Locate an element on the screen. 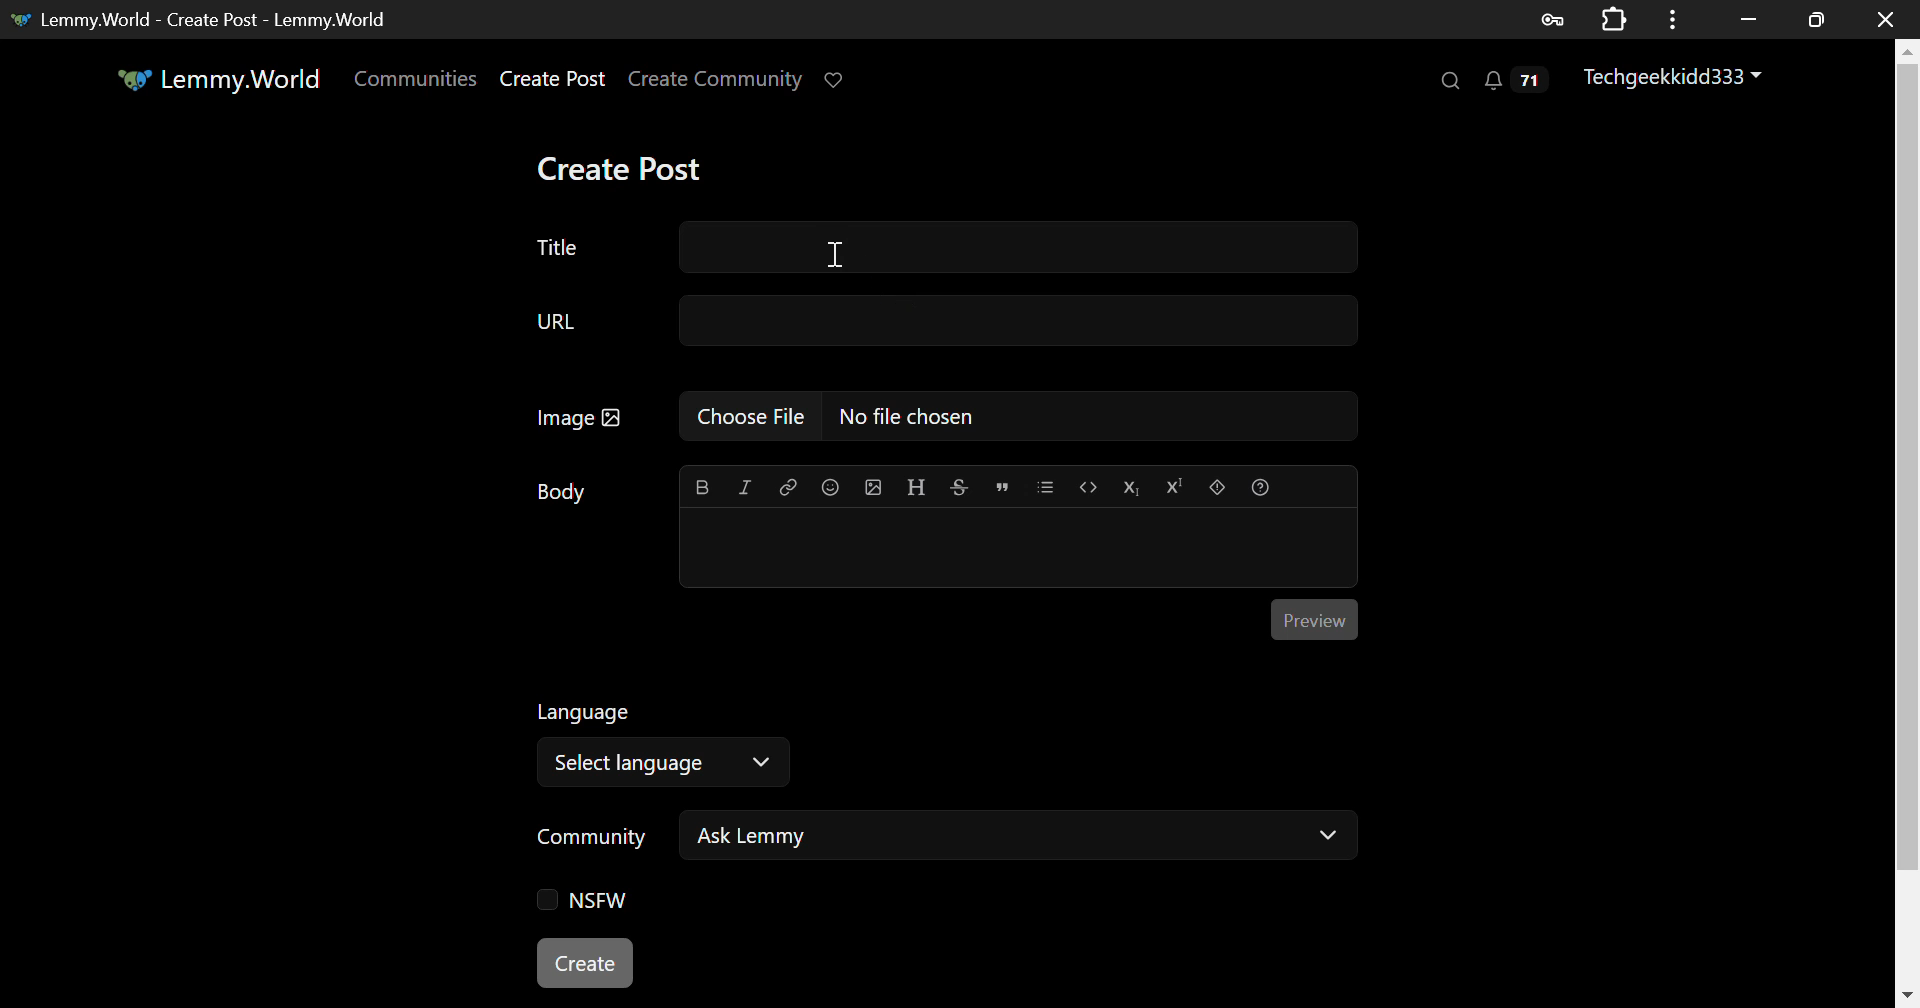  Body is located at coordinates (563, 492).